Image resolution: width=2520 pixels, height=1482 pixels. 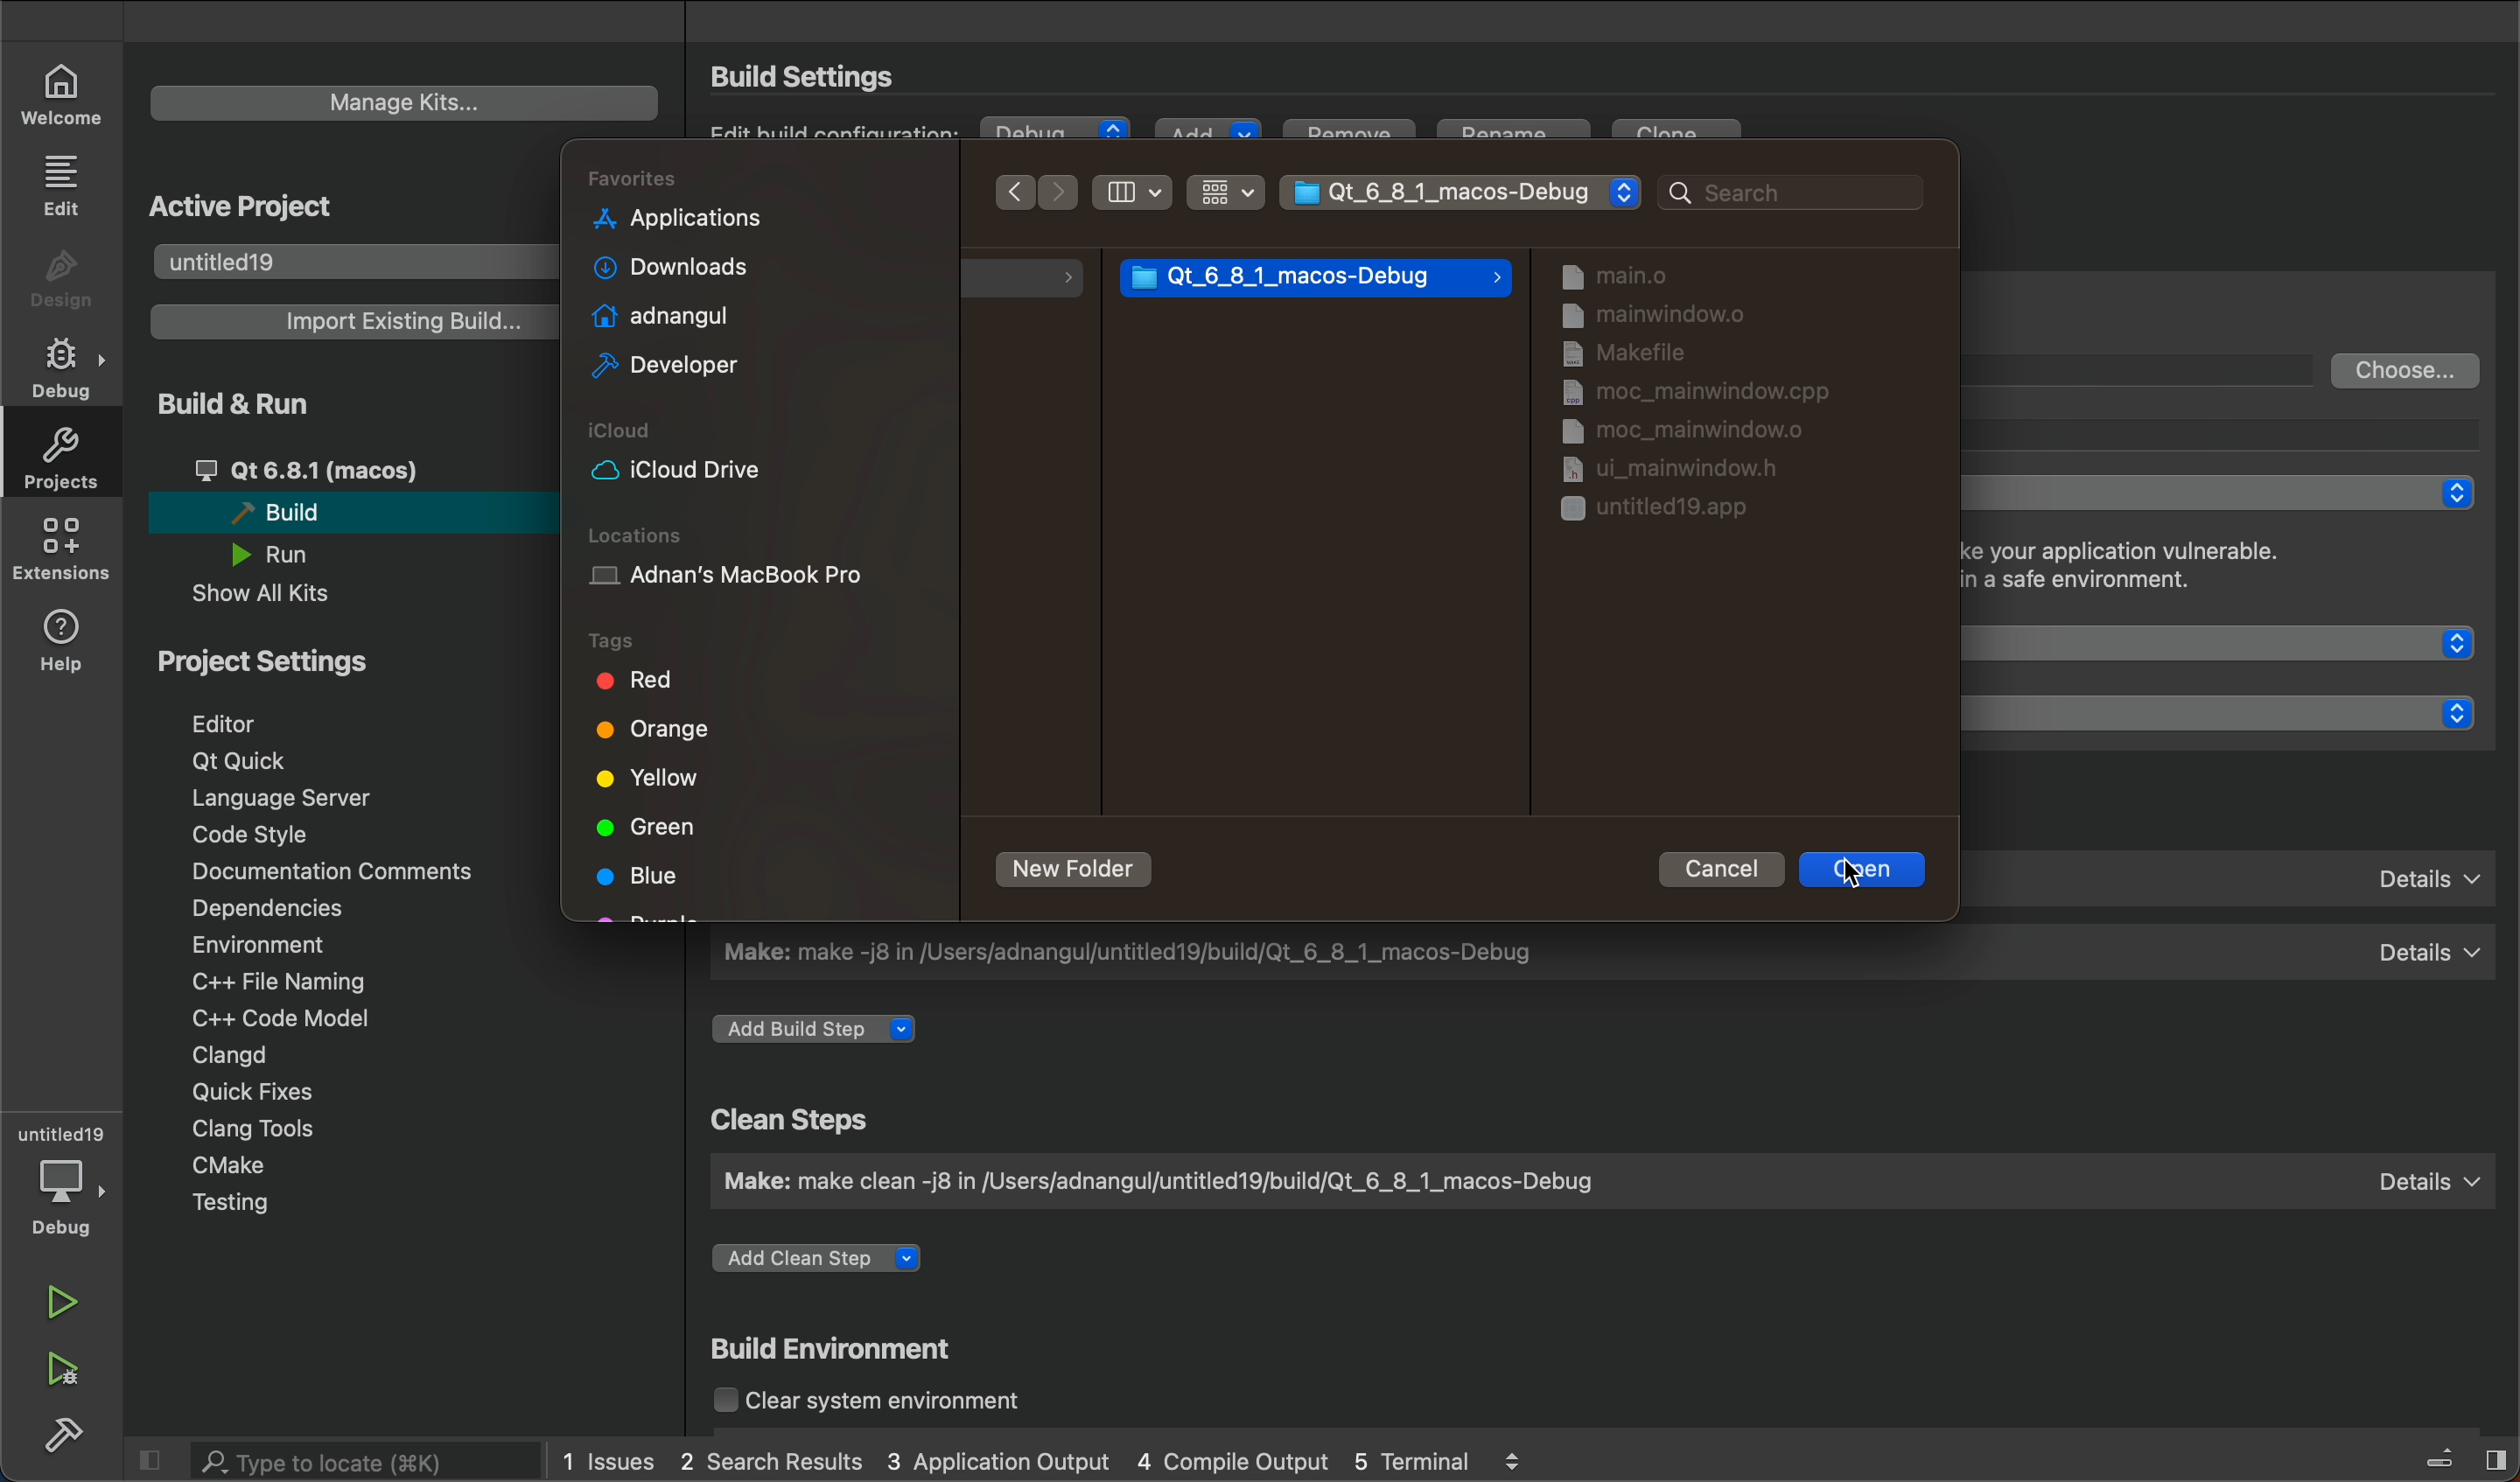 What do you see at coordinates (1596, 1180) in the screenshot?
I see `make` at bounding box center [1596, 1180].